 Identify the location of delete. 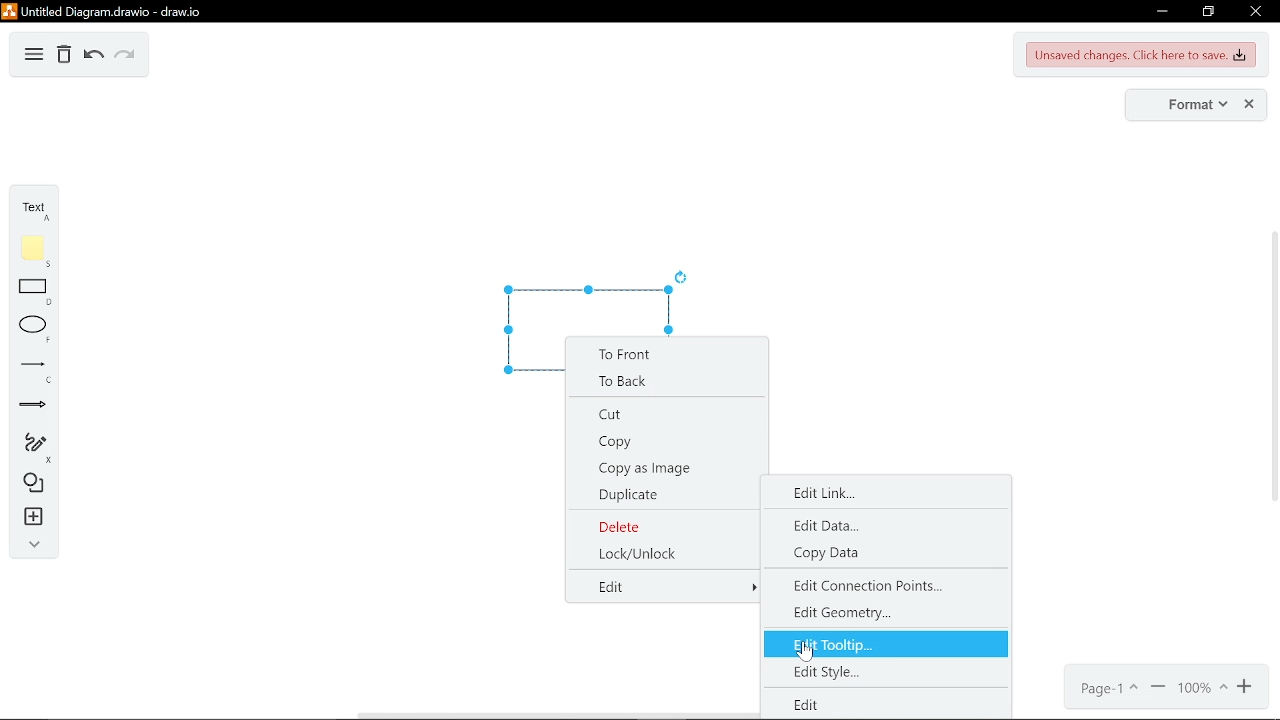
(662, 526).